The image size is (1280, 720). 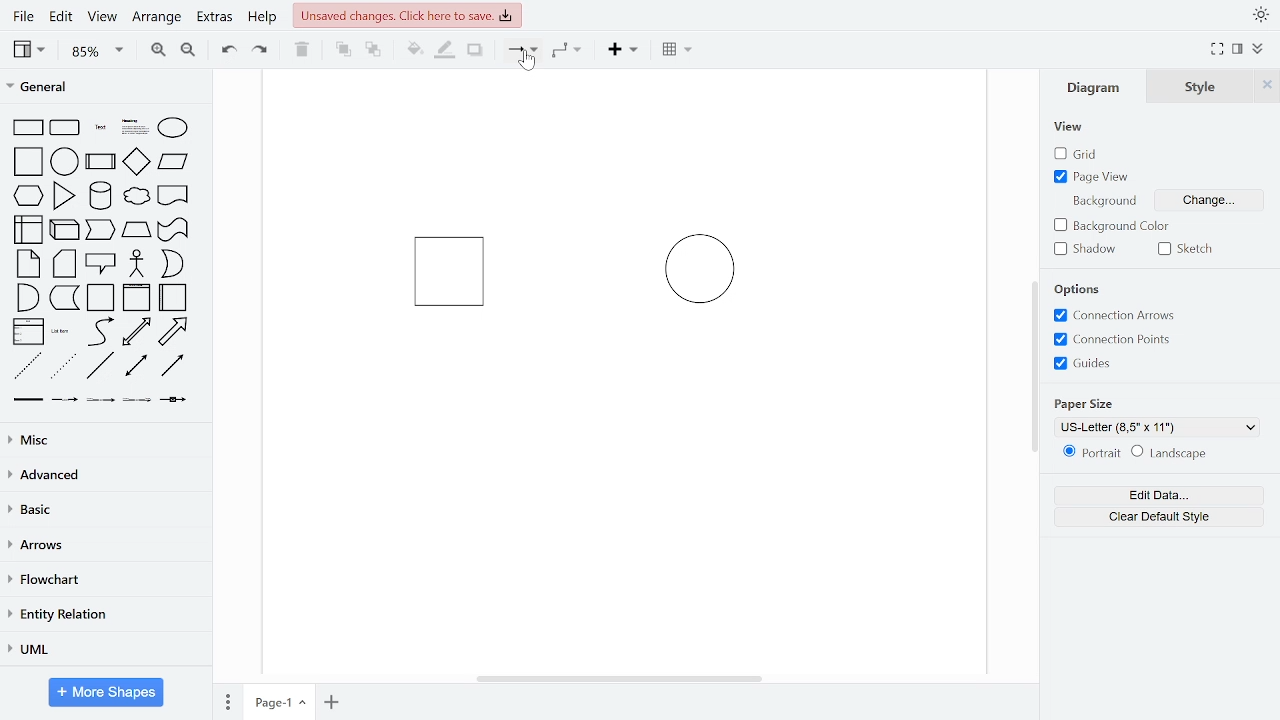 I want to click on tape, so click(x=171, y=230).